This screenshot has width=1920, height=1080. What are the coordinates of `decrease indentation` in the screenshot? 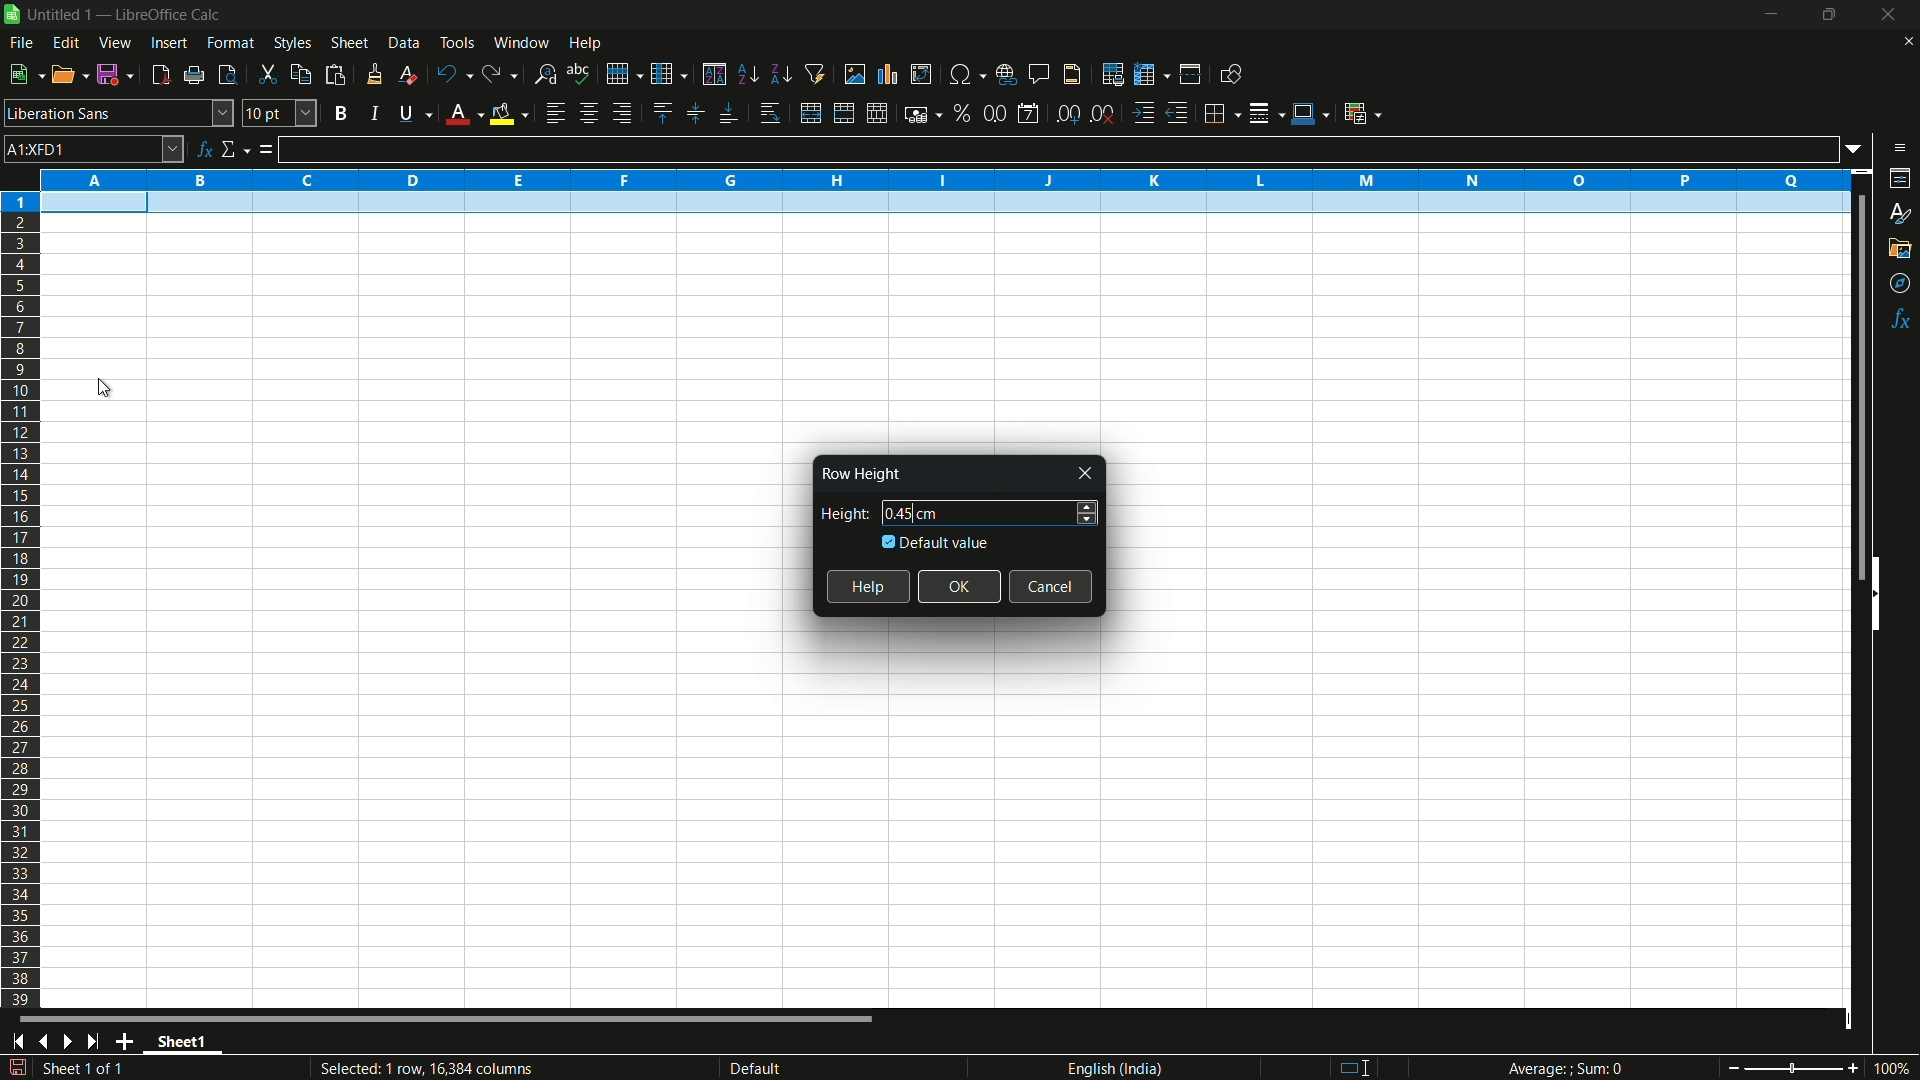 It's located at (1179, 113).